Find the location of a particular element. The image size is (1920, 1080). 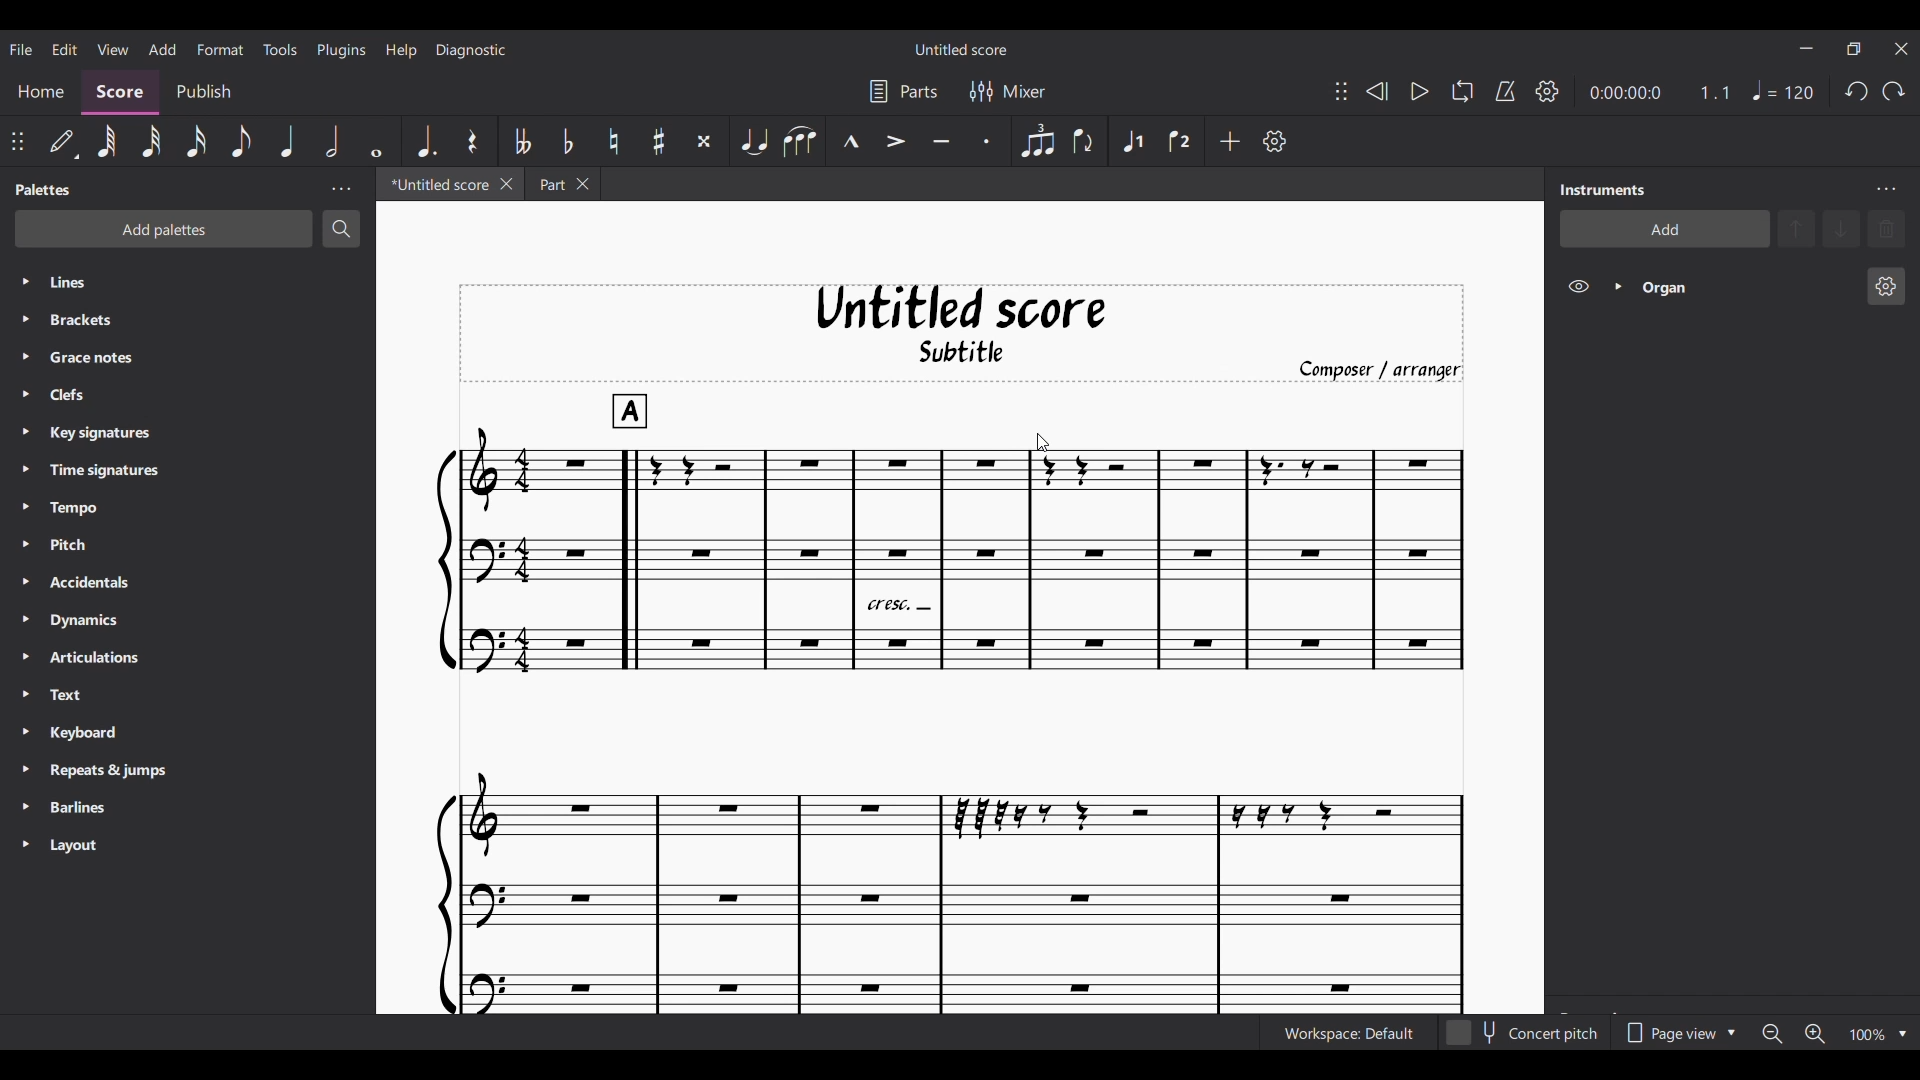

Show interface in smaller tab is located at coordinates (1854, 49).